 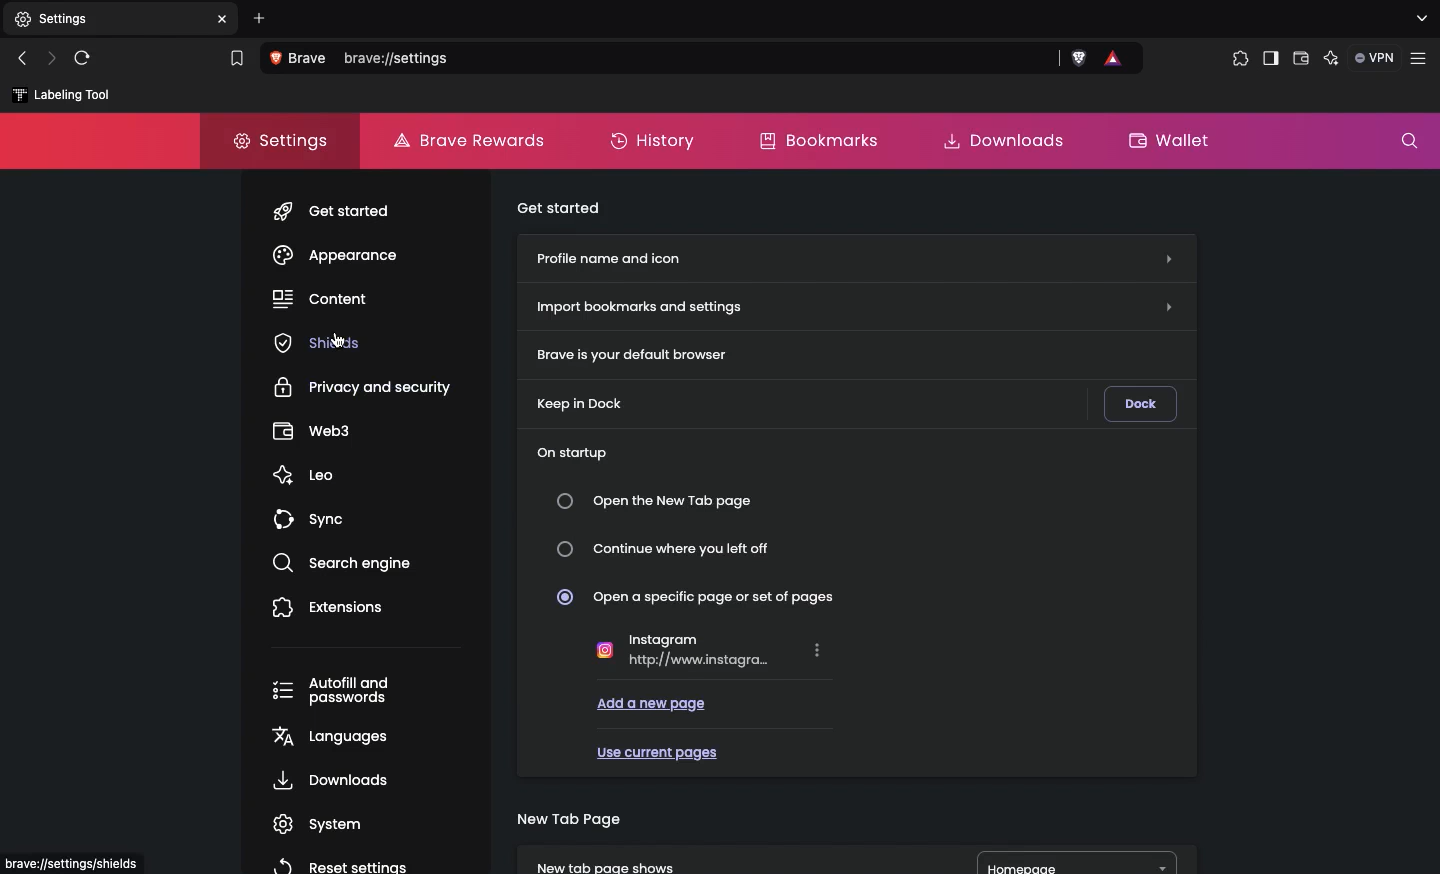 I want to click on Search settings, so click(x=1408, y=138).